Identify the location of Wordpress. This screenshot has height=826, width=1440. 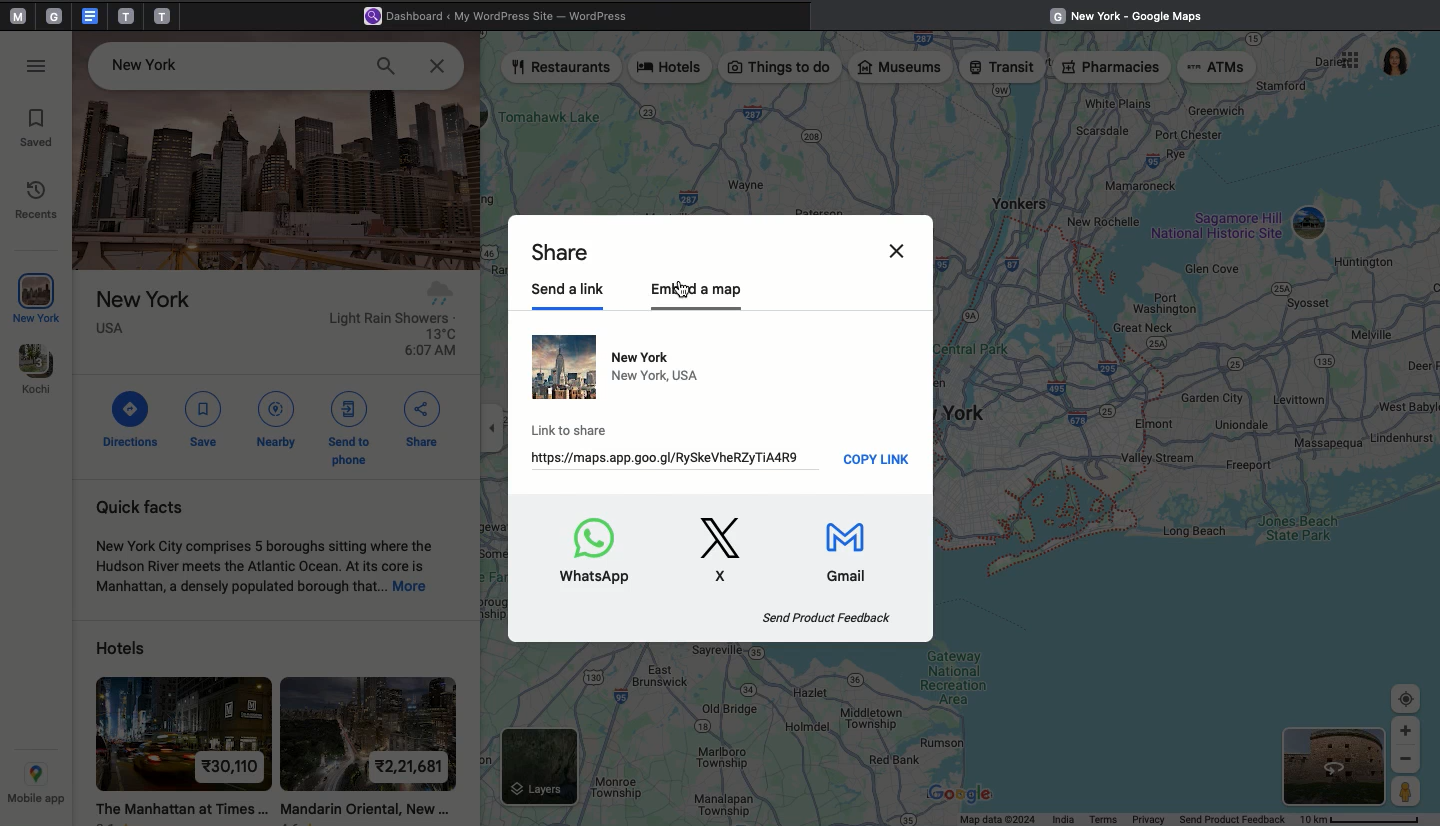
(504, 17).